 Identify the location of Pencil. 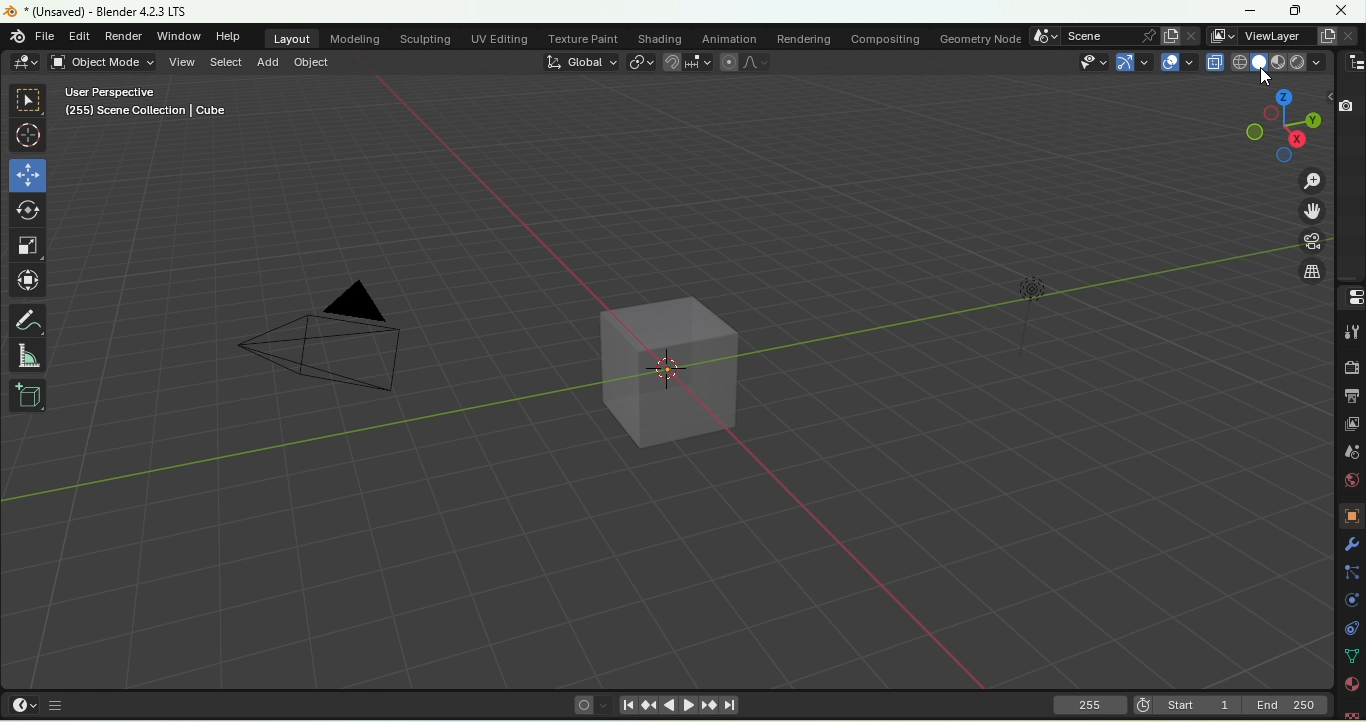
(30, 320).